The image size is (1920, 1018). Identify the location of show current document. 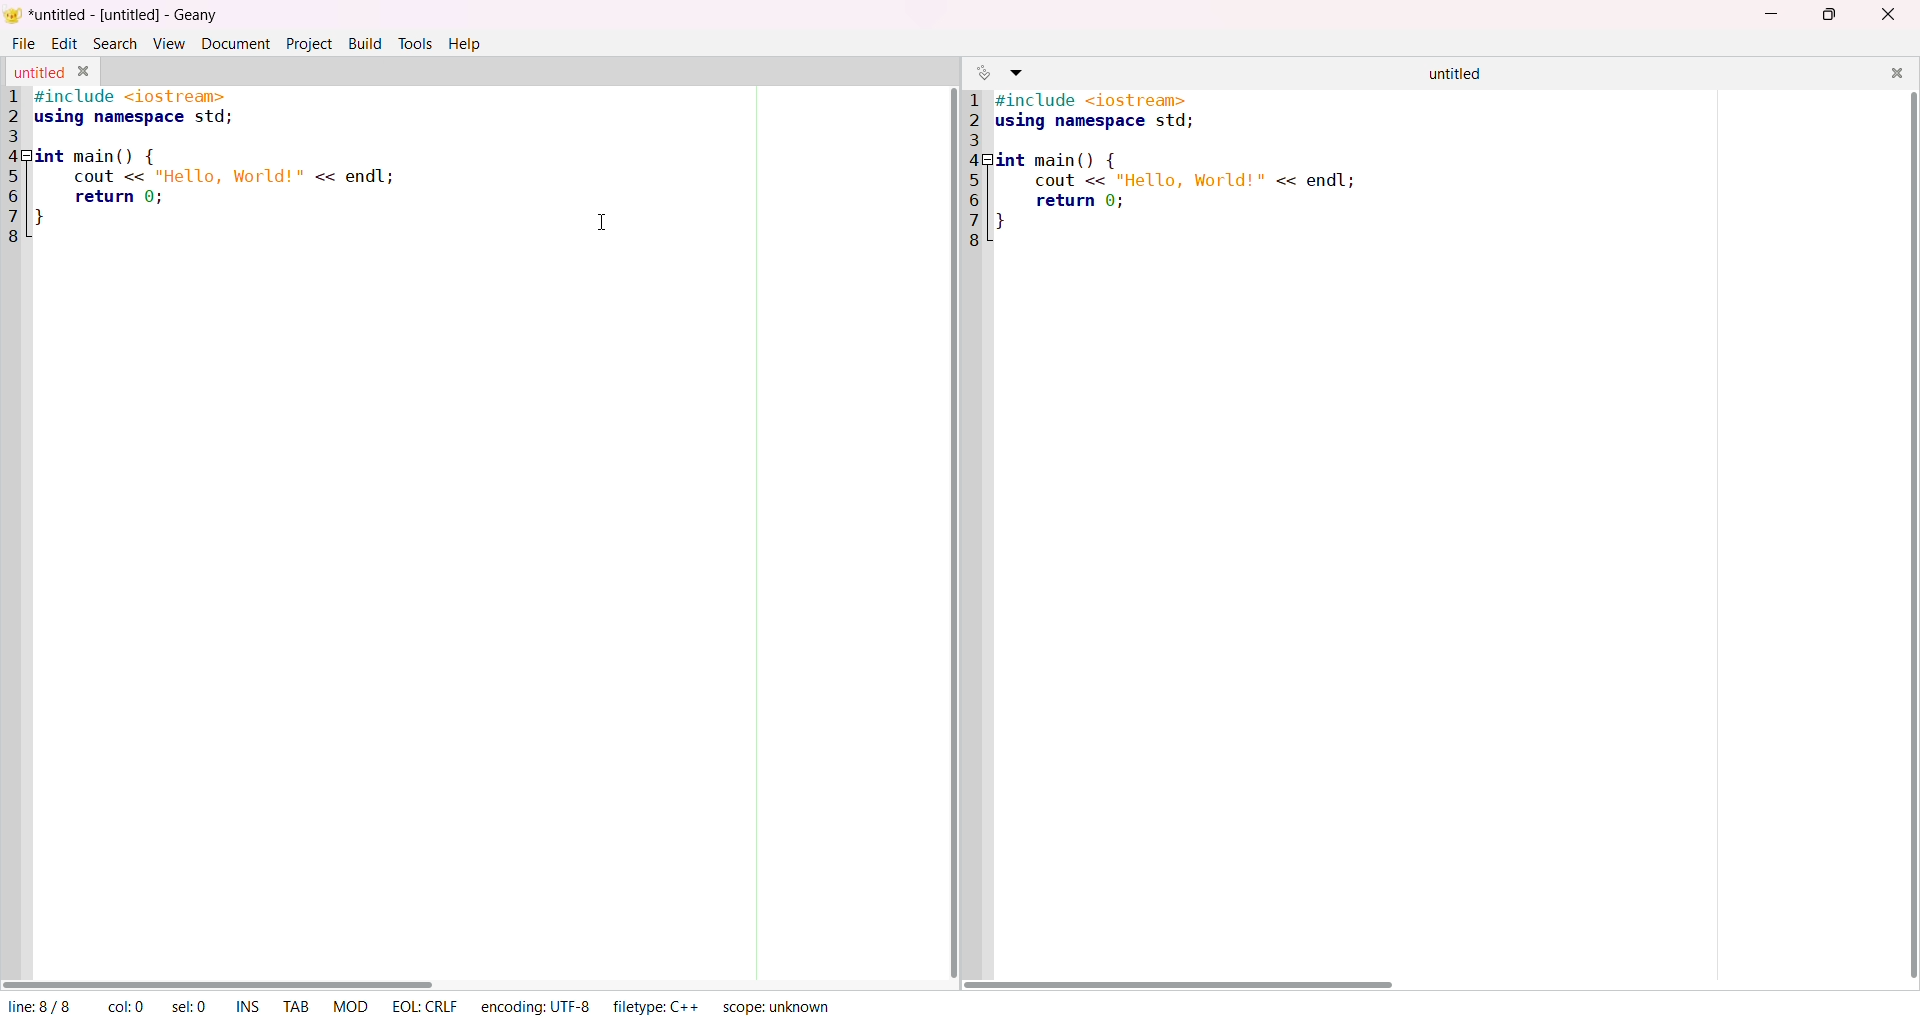
(981, 72).